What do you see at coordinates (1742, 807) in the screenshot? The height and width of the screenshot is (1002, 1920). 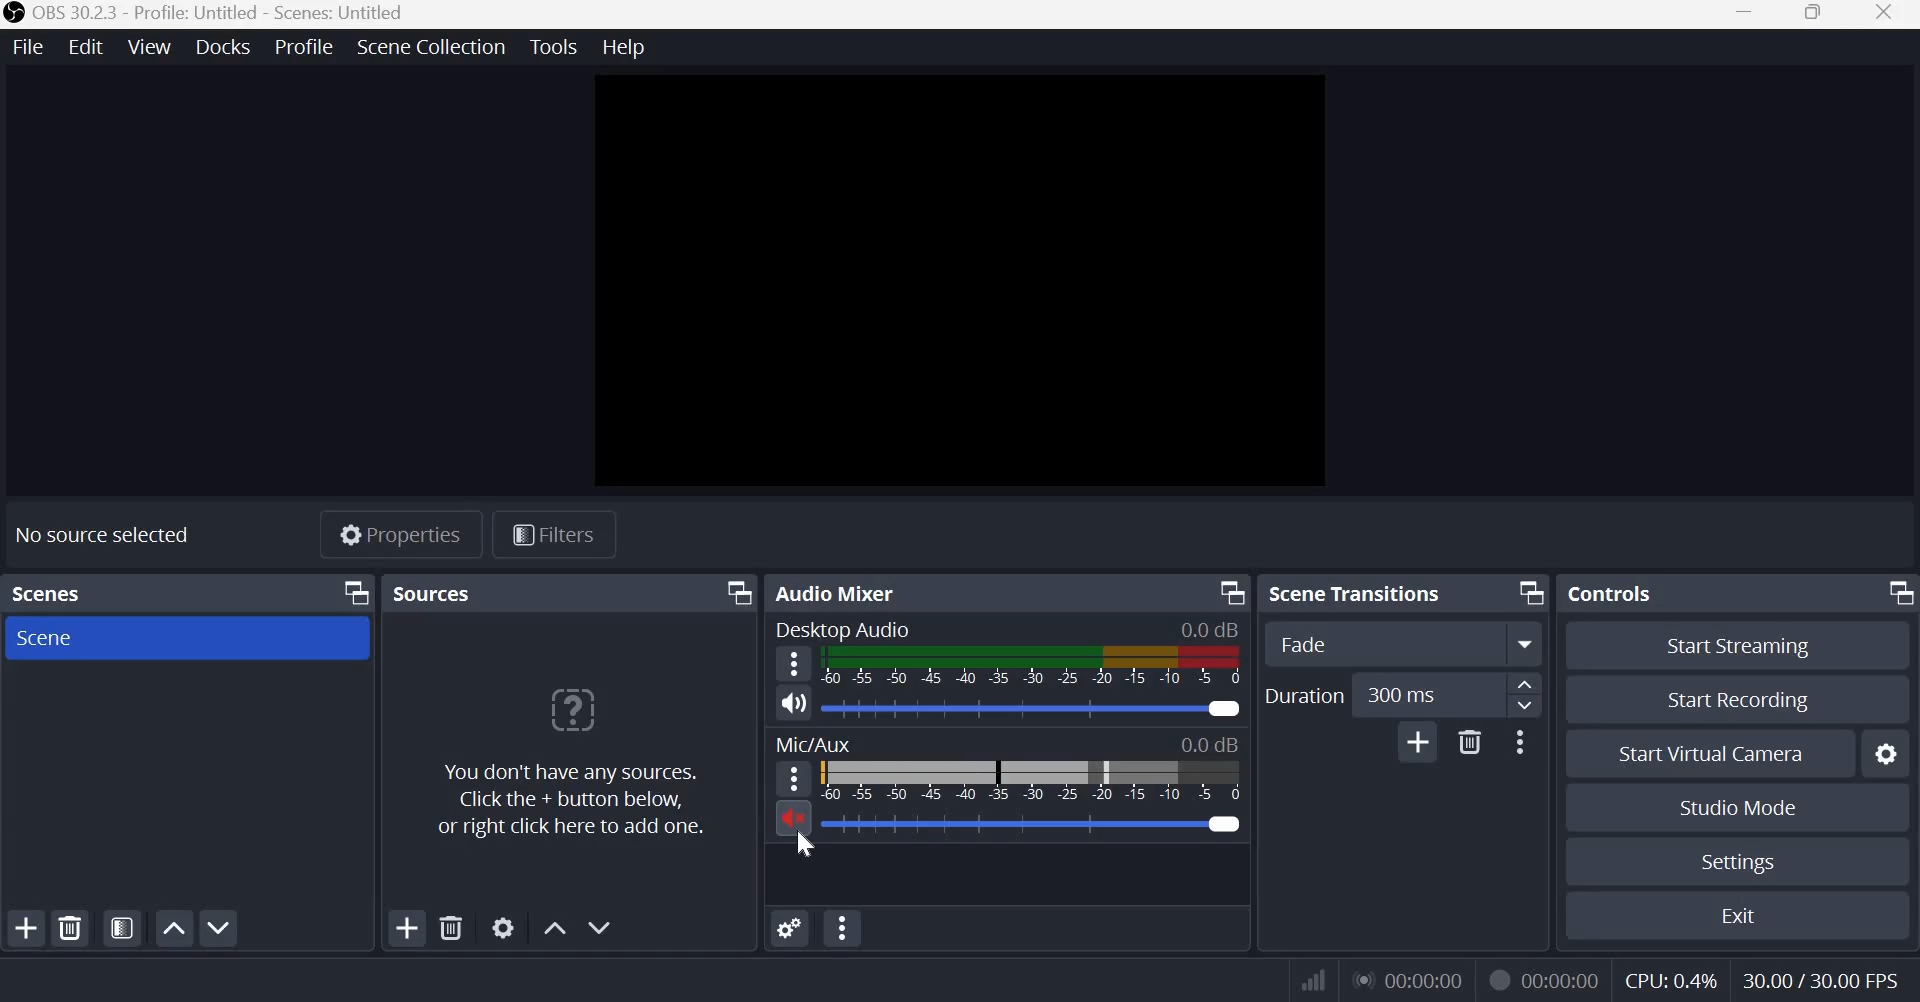 I see `Studio mode` at bounding box center [1742, 807].